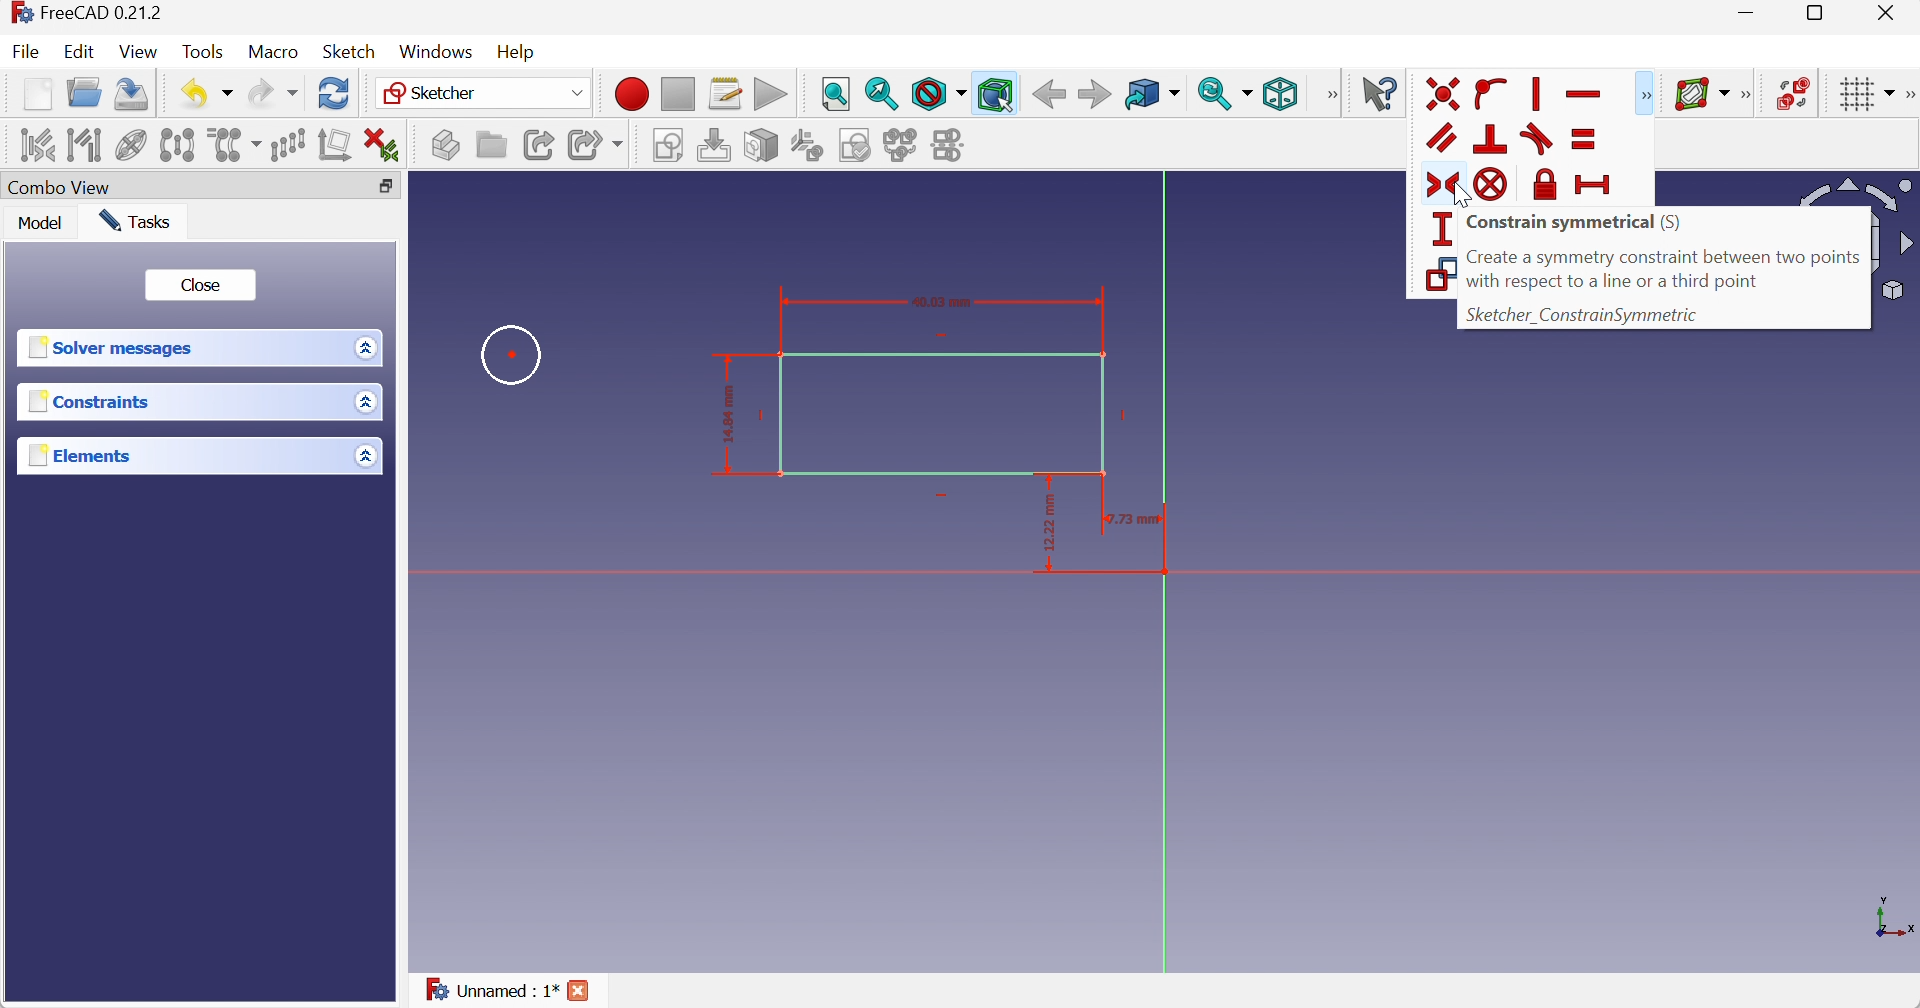 This screenshot has width=1920, height=1008. What do you see at coordinates (1887, 14) in the screenshot?
I see `Close` at bounding box center [1887, 14].